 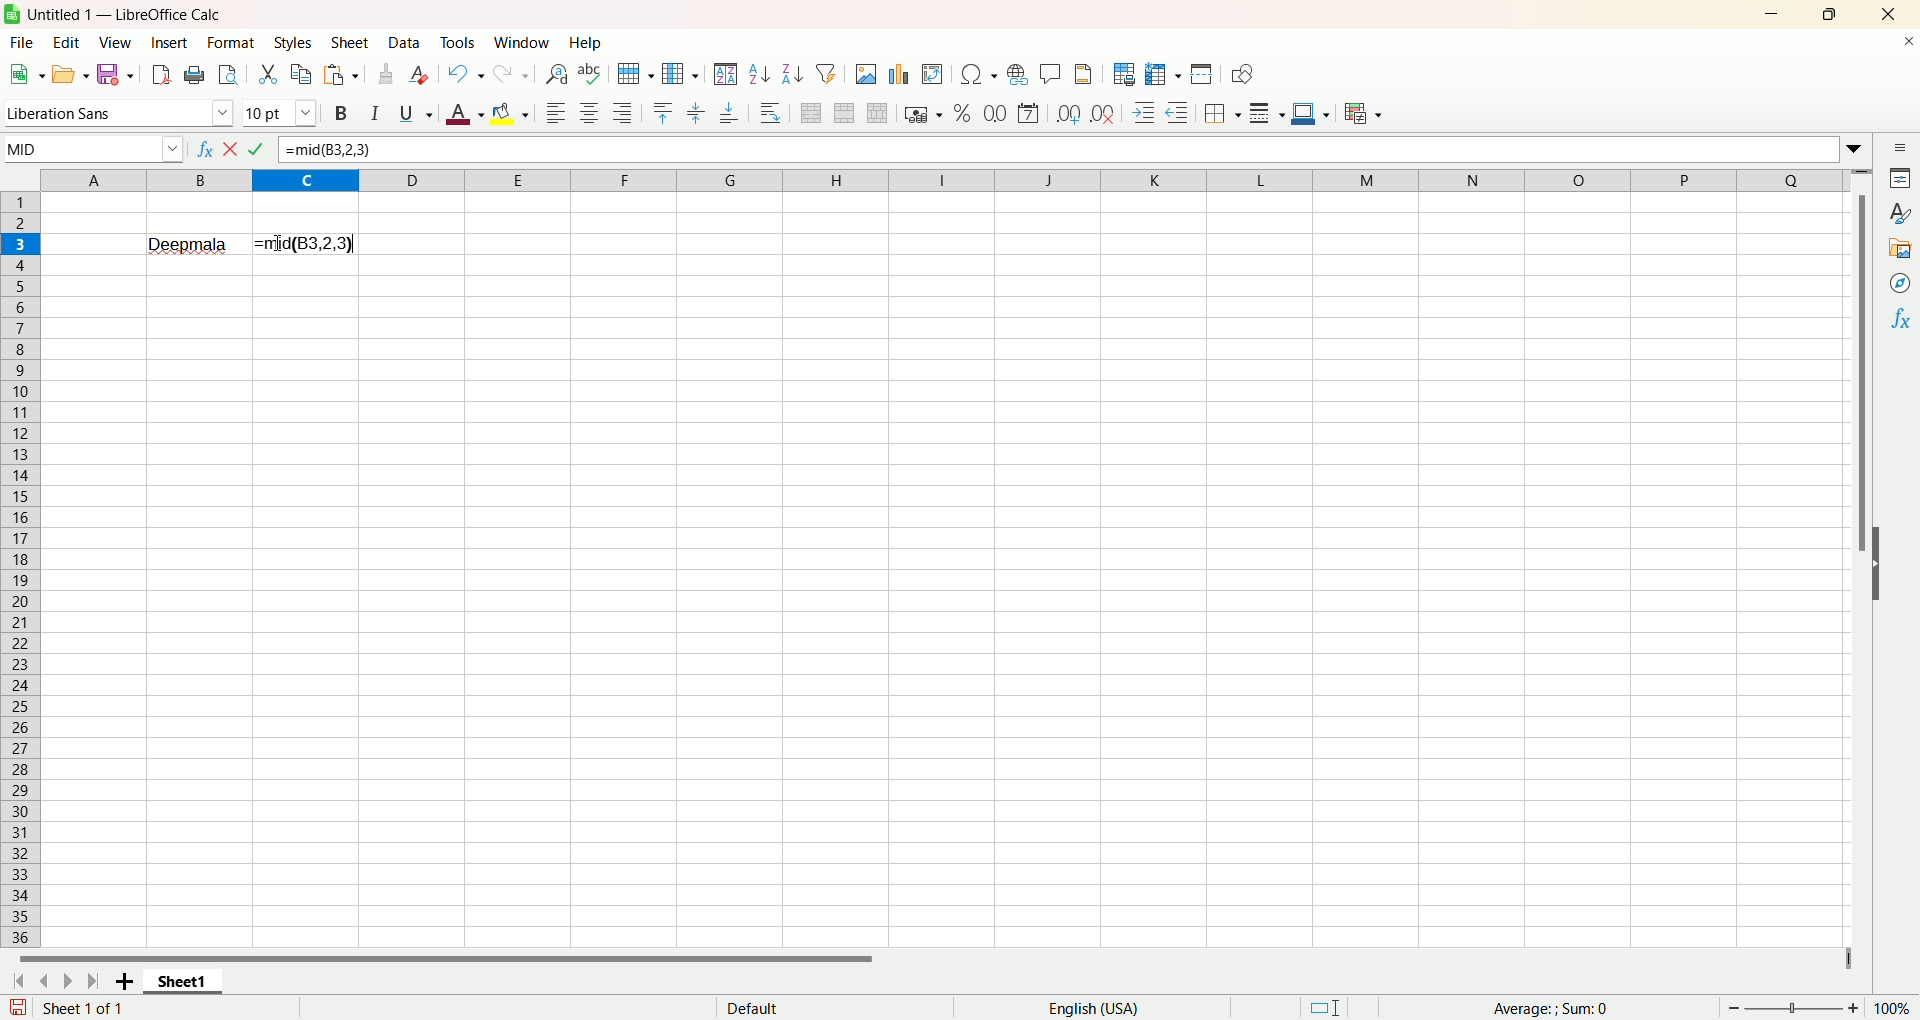 I want to click on Properties, so click(x=1902, y=179).